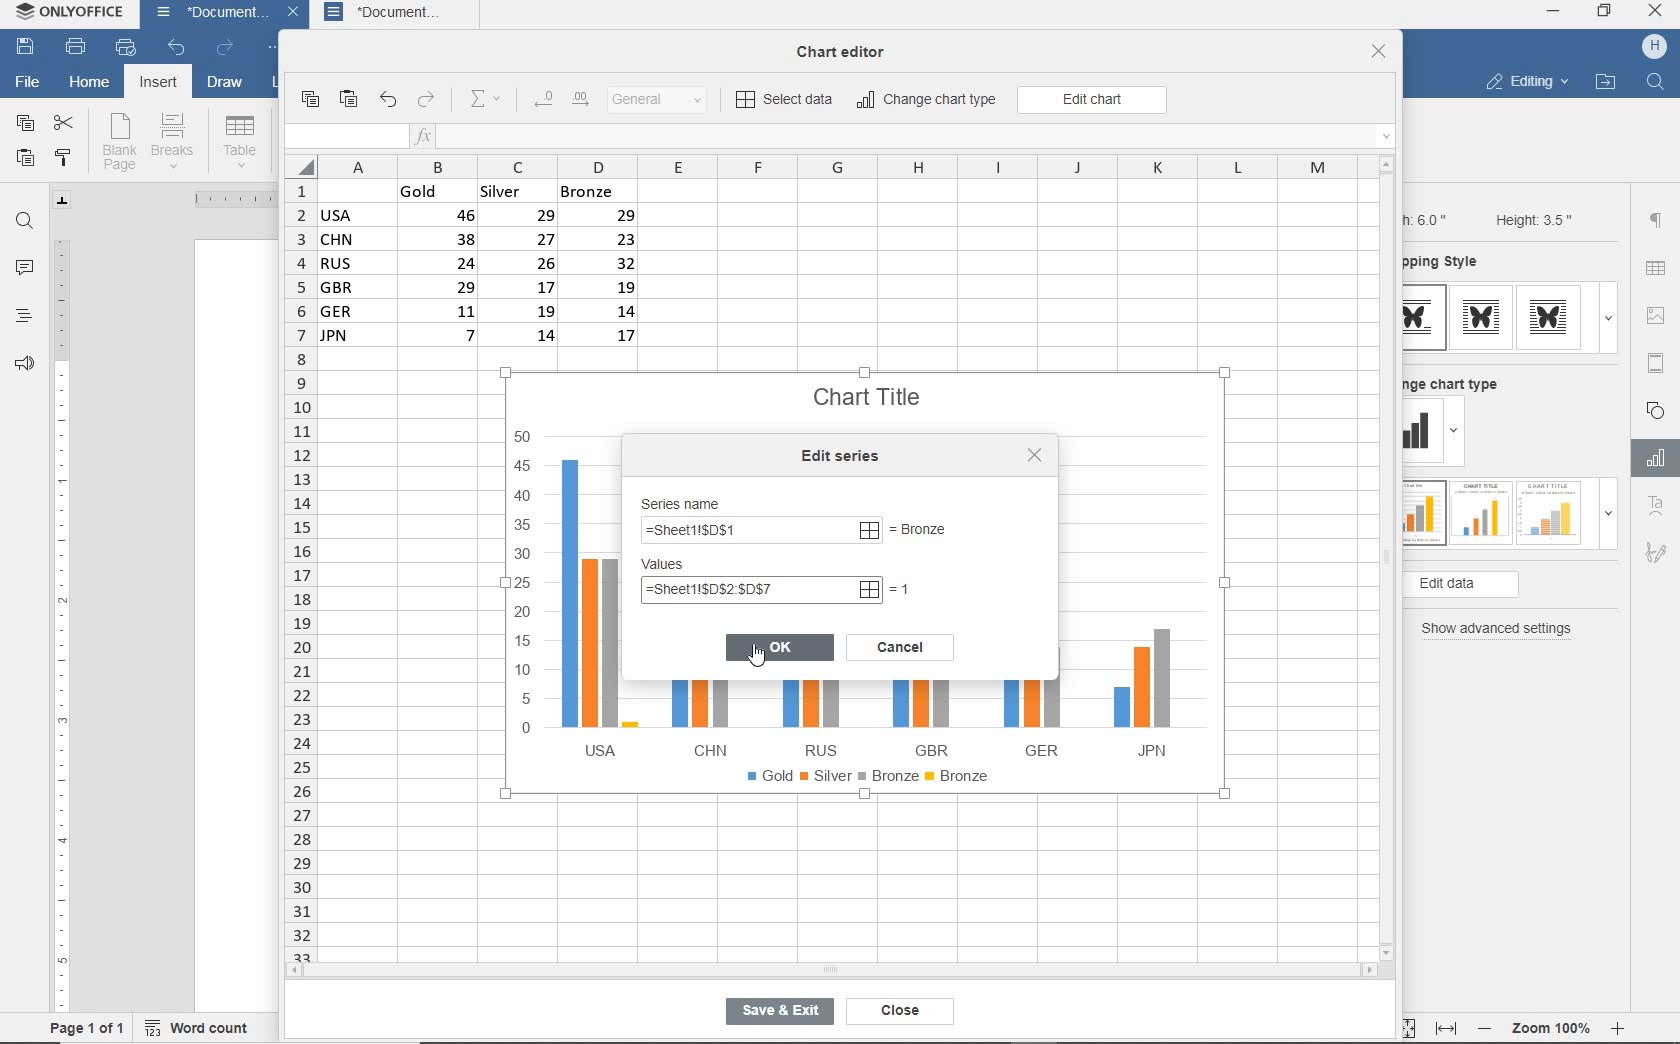 Image resolution: width=1680 pixels, height=1044 pixels. I want to click on type 1, so click(1425, 318).